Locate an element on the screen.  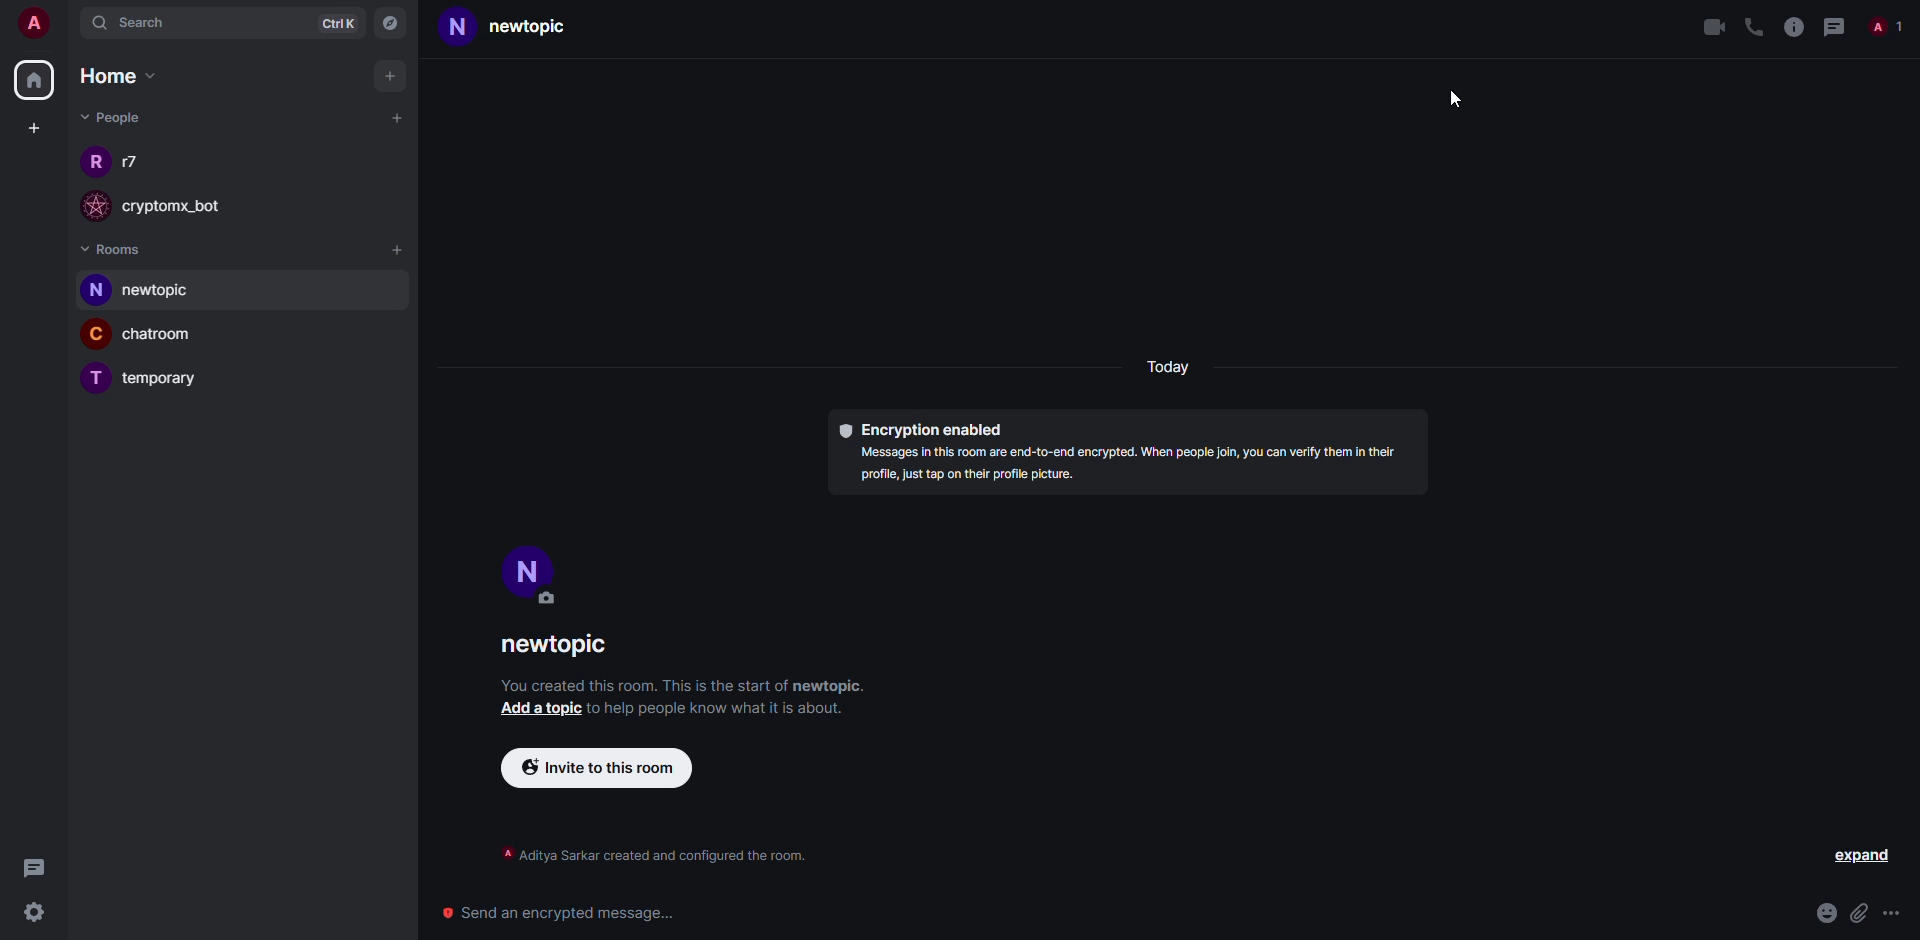
add is located at coordinates (399, 251).